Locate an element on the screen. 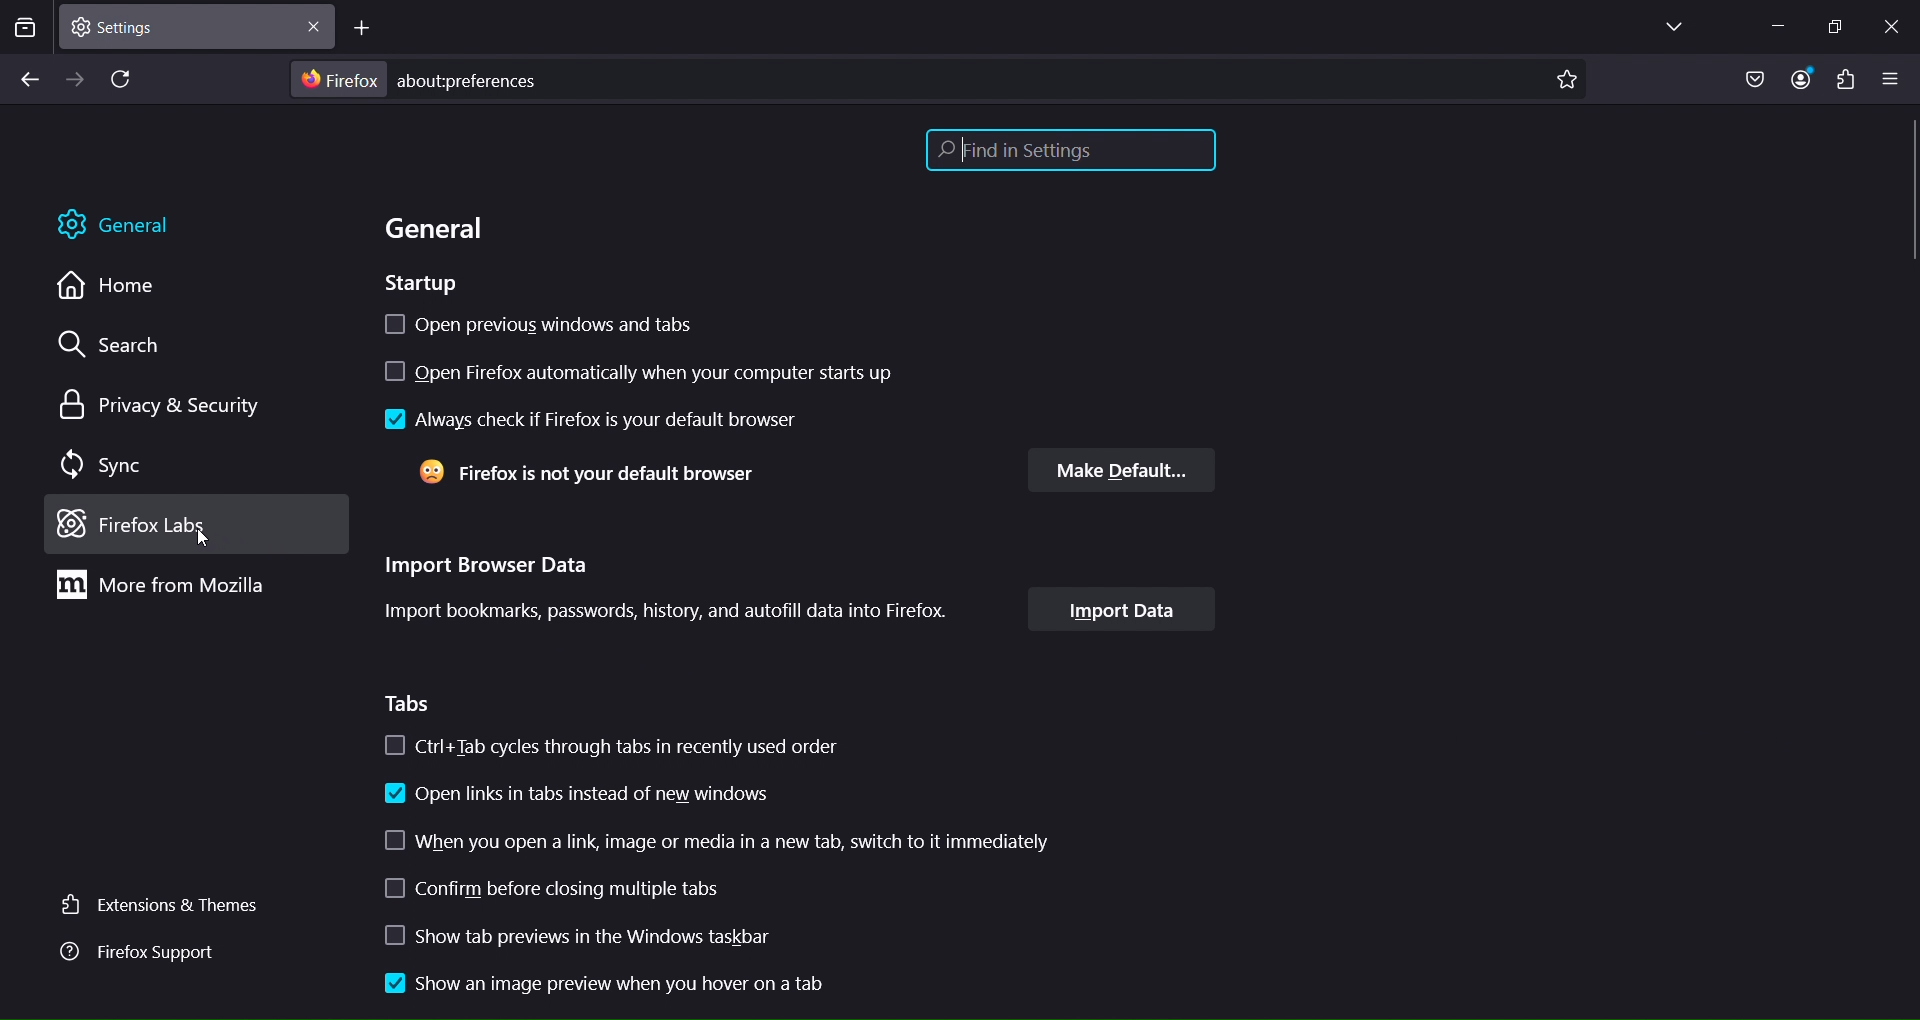 Image resolution: width=1920 pixels, height=1020 pixels. privacy and security is located at coordinates (153, 404).